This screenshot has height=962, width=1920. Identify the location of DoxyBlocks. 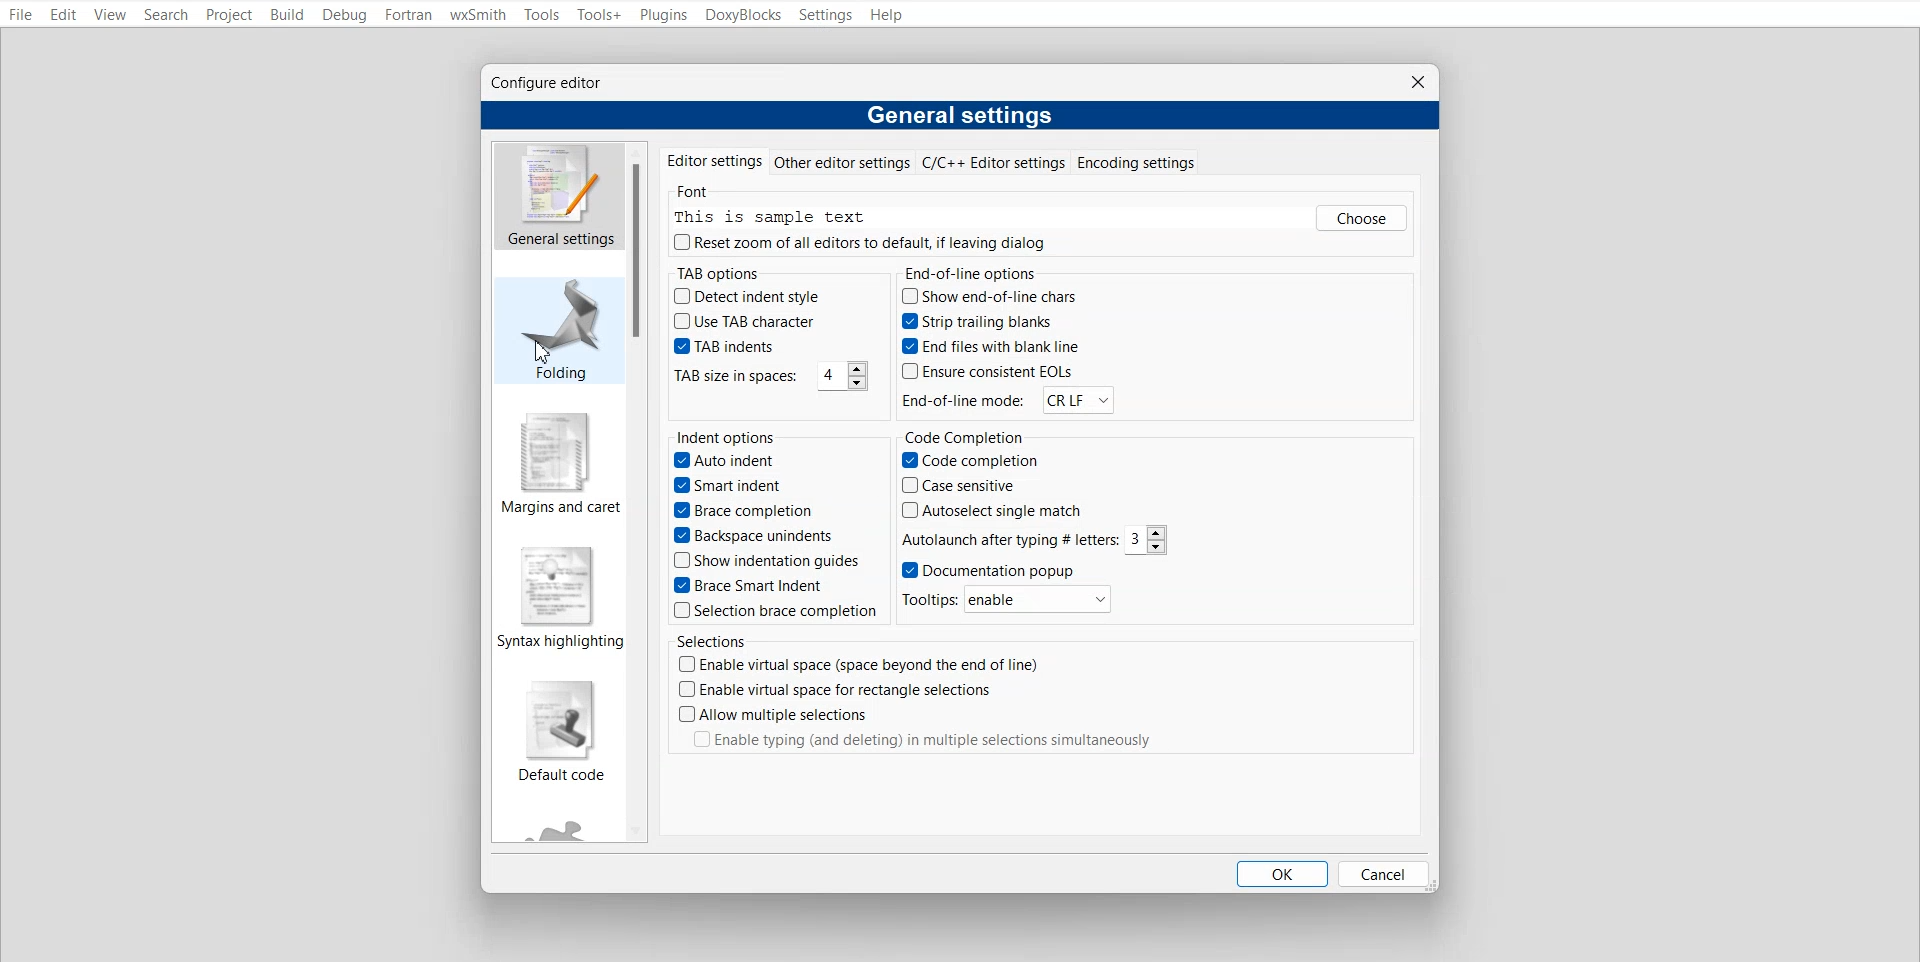
(743, 14).